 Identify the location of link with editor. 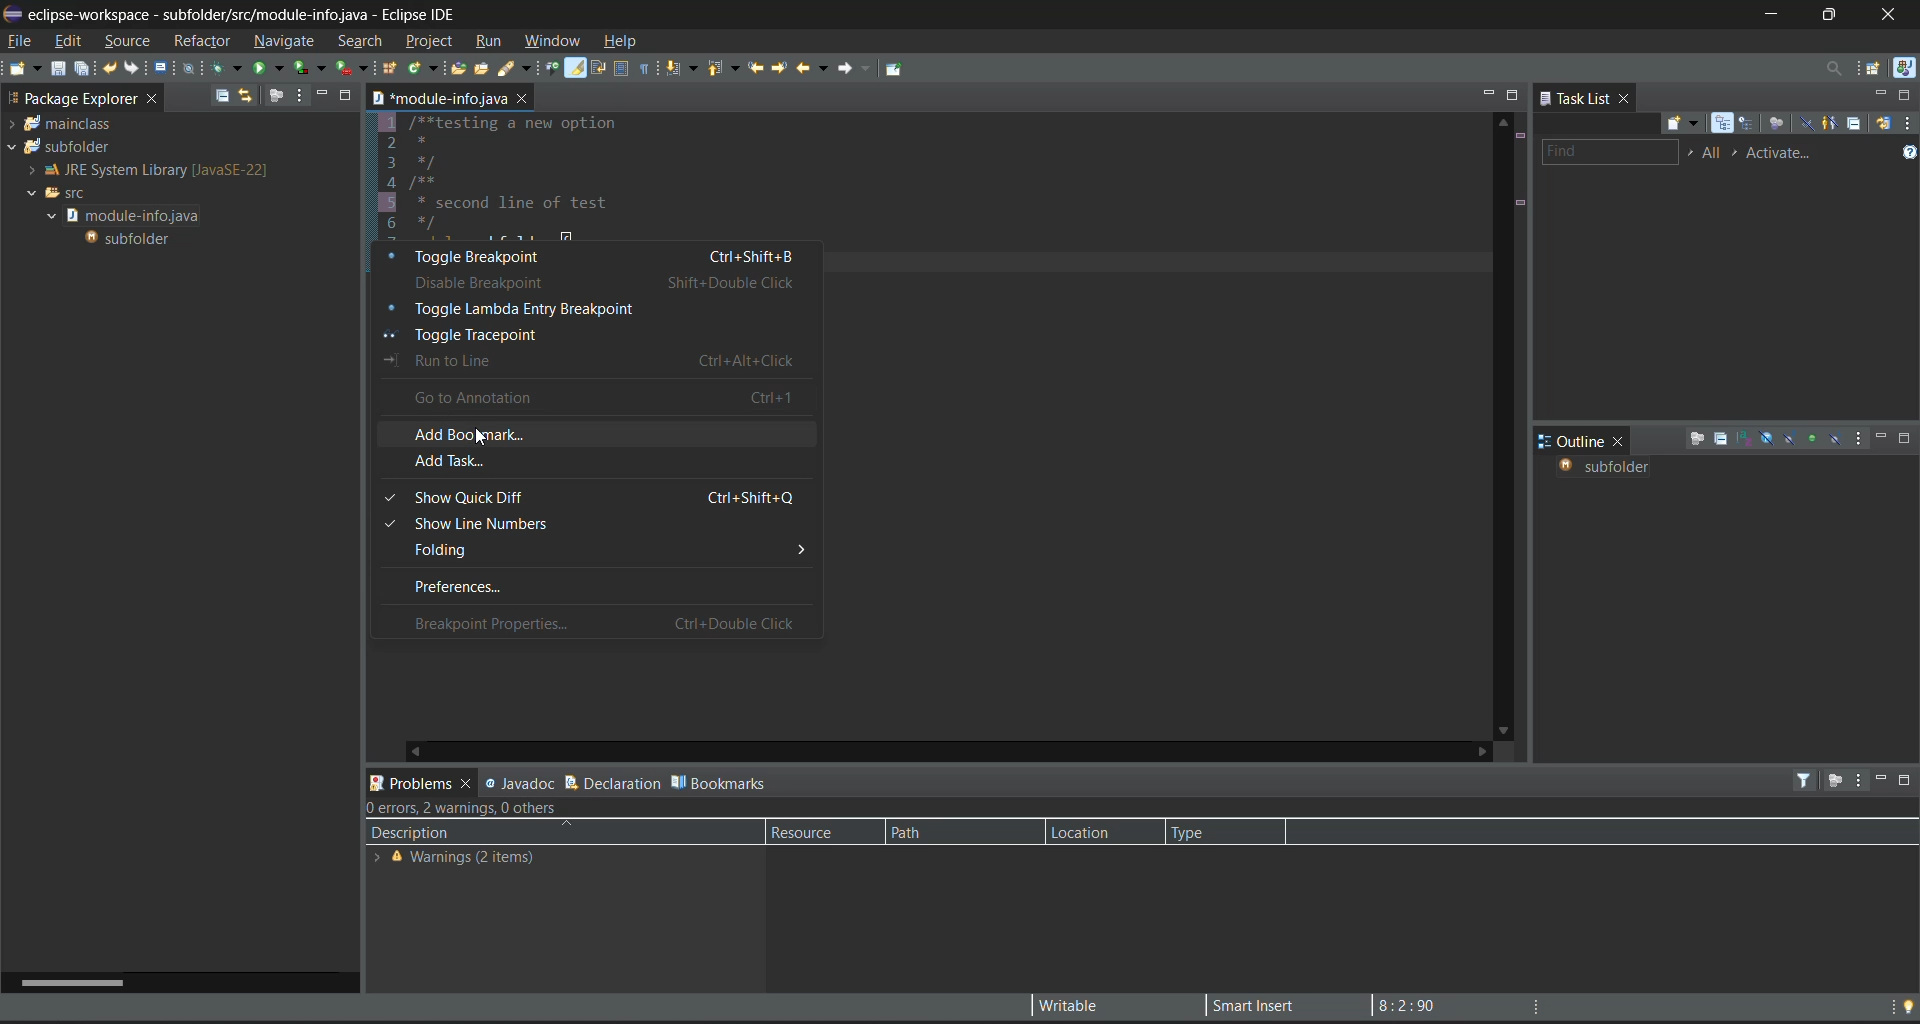
(248, 96).